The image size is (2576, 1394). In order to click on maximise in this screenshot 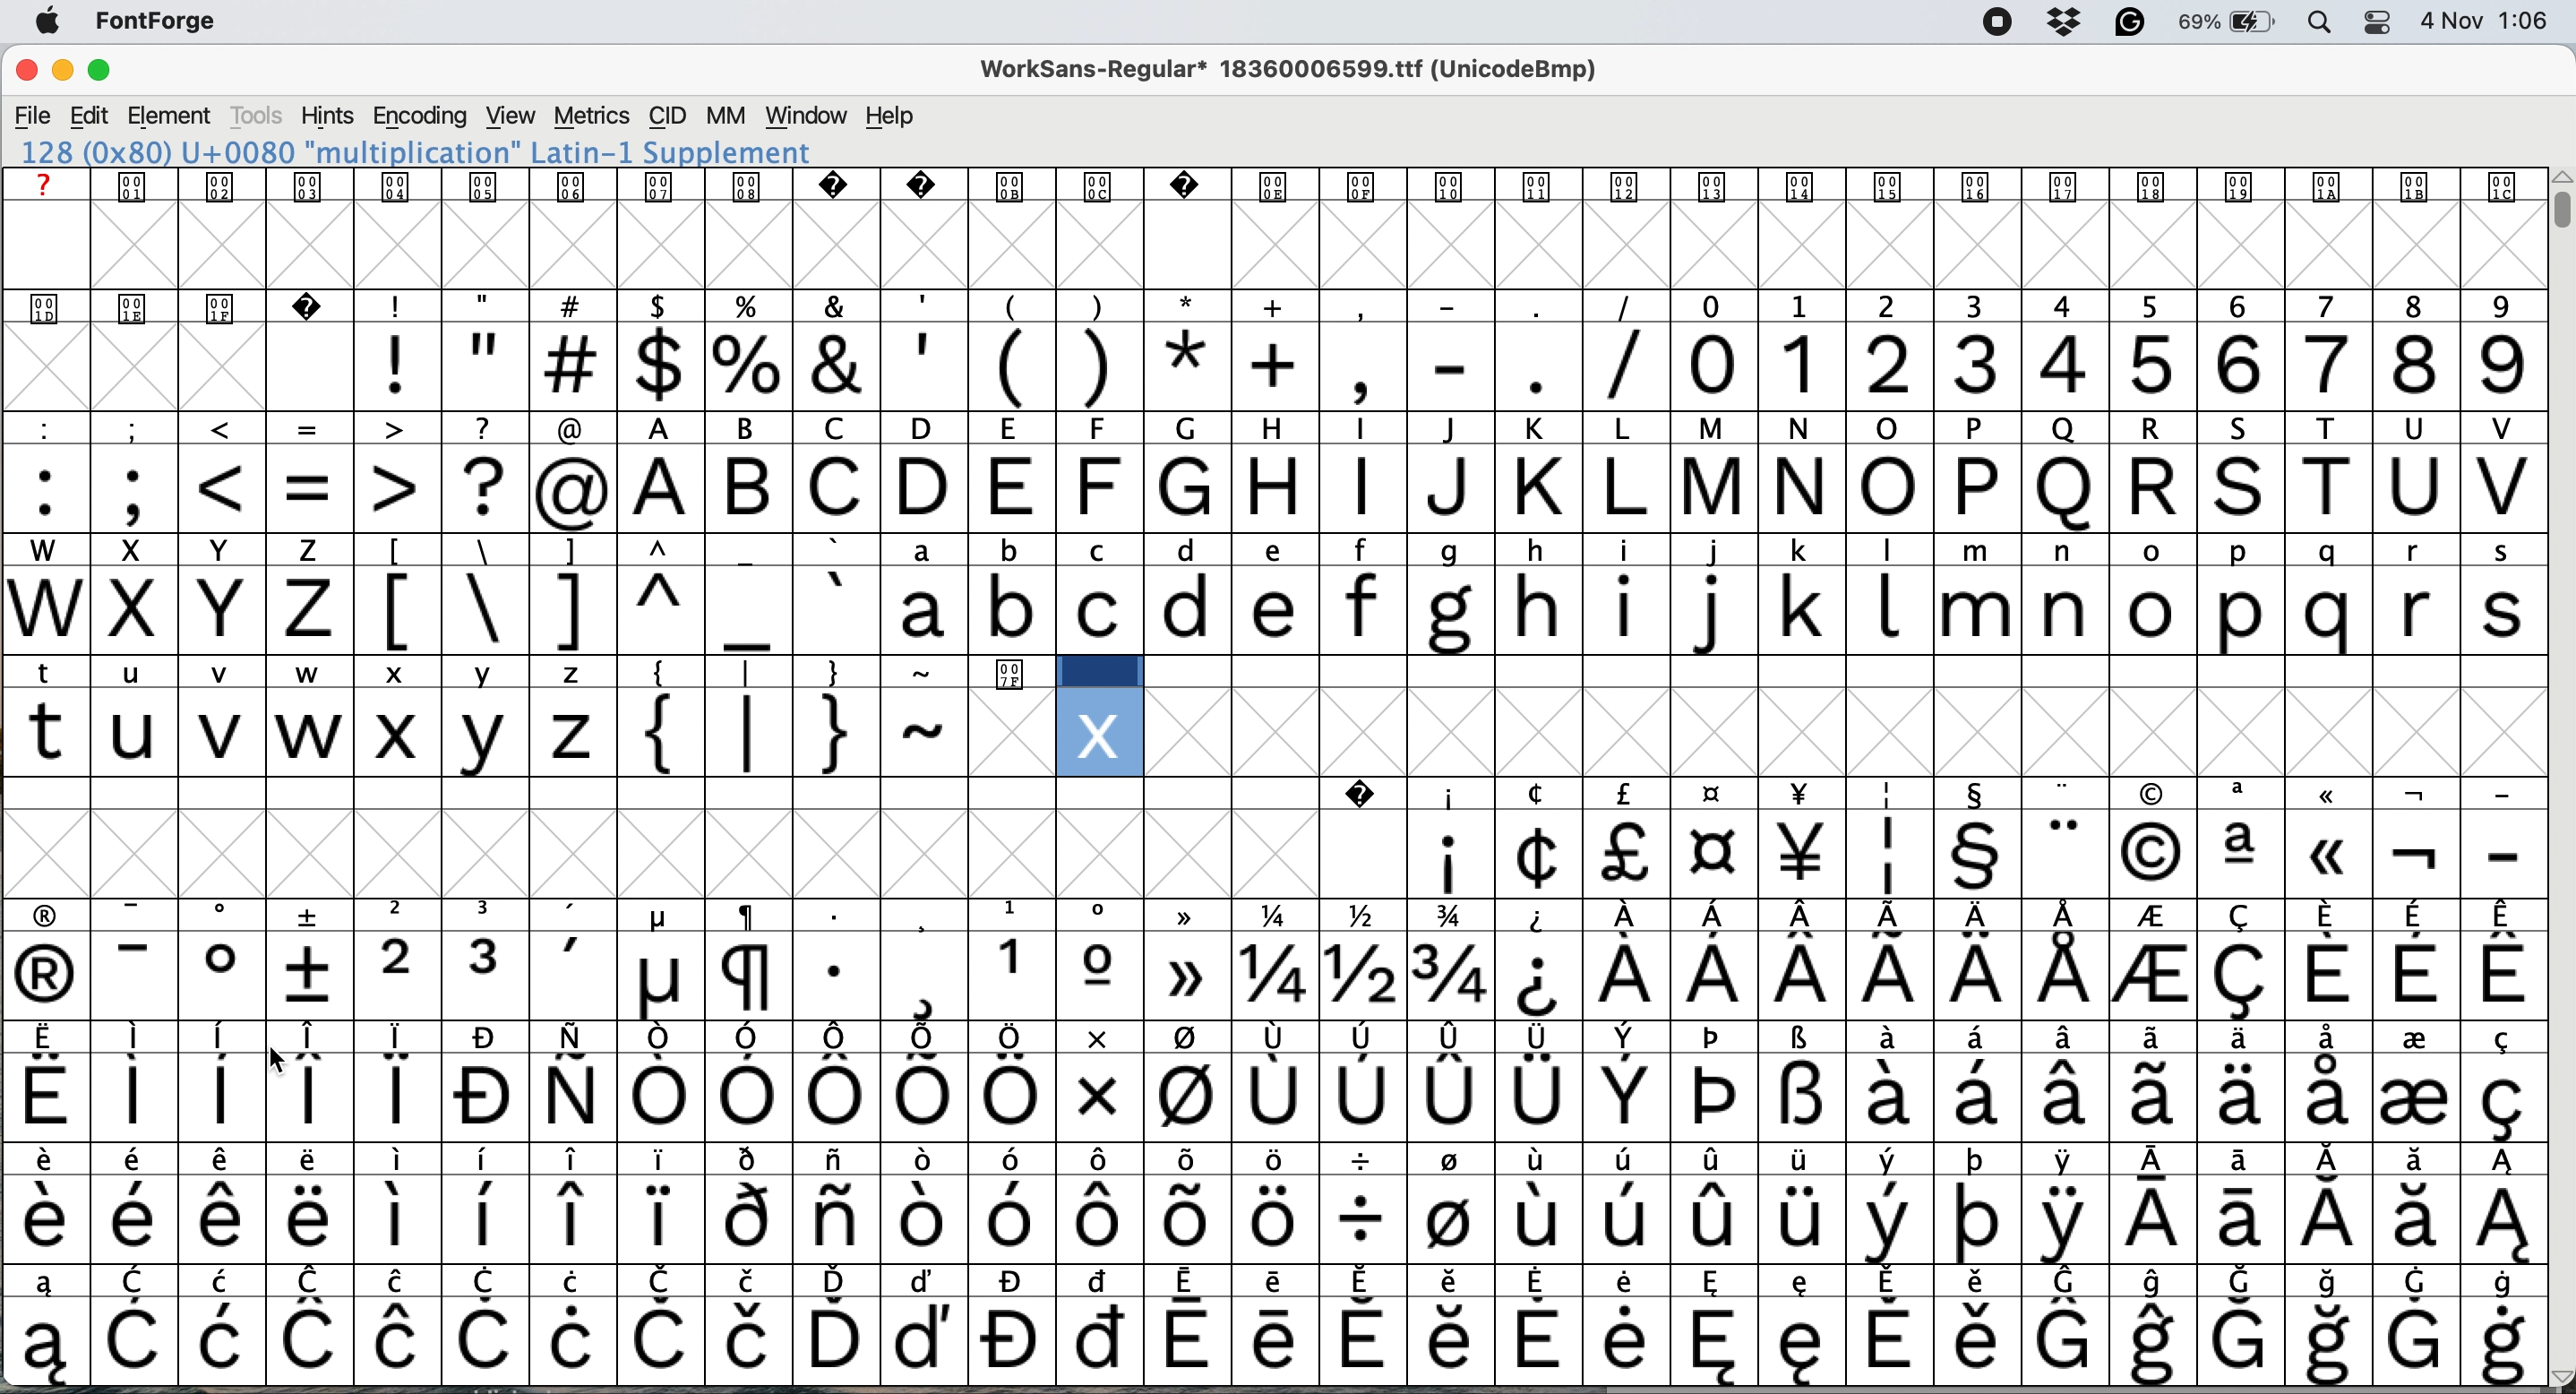, I will do `click(111, 74)`.